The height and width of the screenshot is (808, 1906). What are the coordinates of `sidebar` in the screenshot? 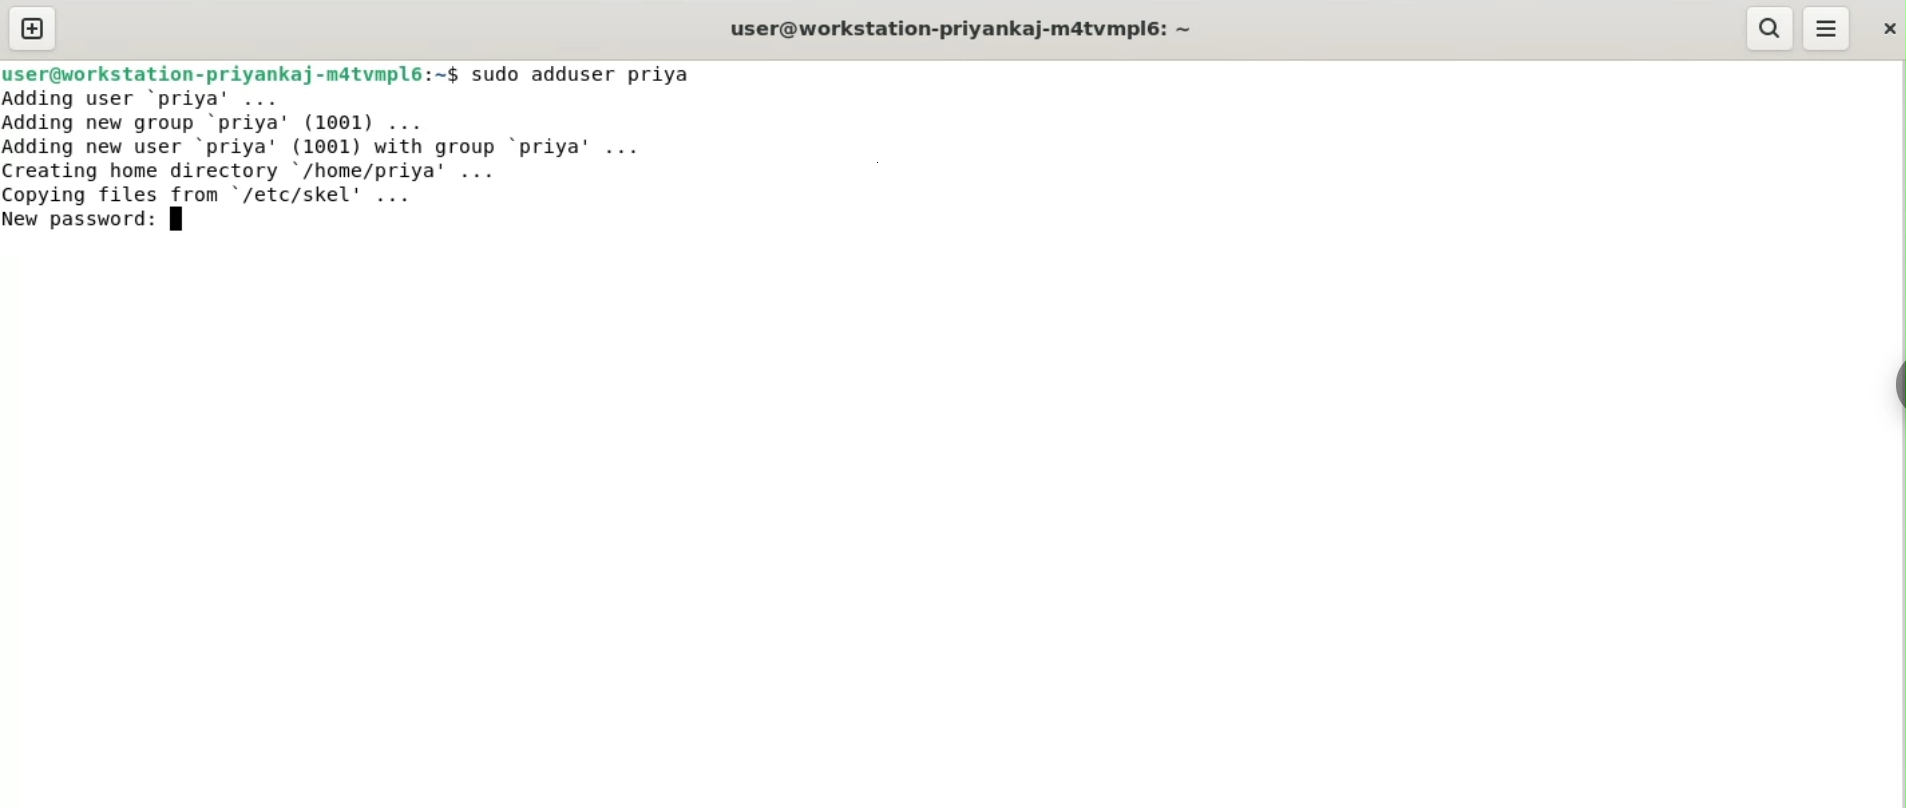 It's located at (1896, 386).